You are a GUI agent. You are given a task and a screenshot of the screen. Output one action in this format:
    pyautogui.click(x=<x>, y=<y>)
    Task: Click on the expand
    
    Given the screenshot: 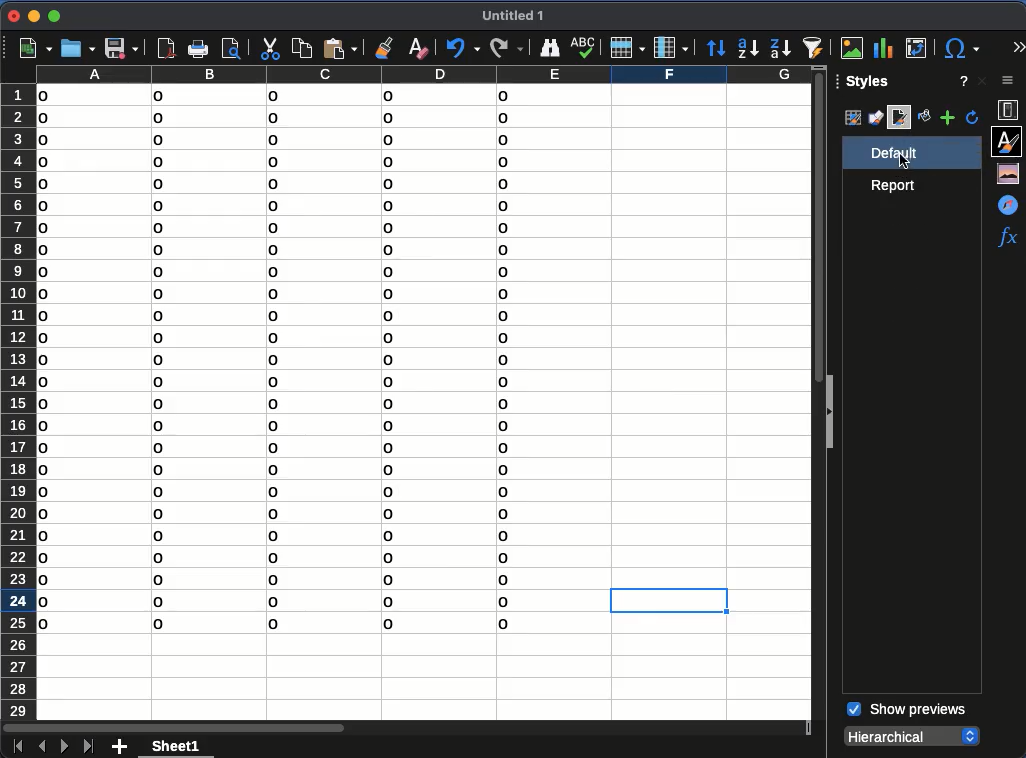 What is the action you would take?
    pyautogui.click(x=1016, y=45)
    